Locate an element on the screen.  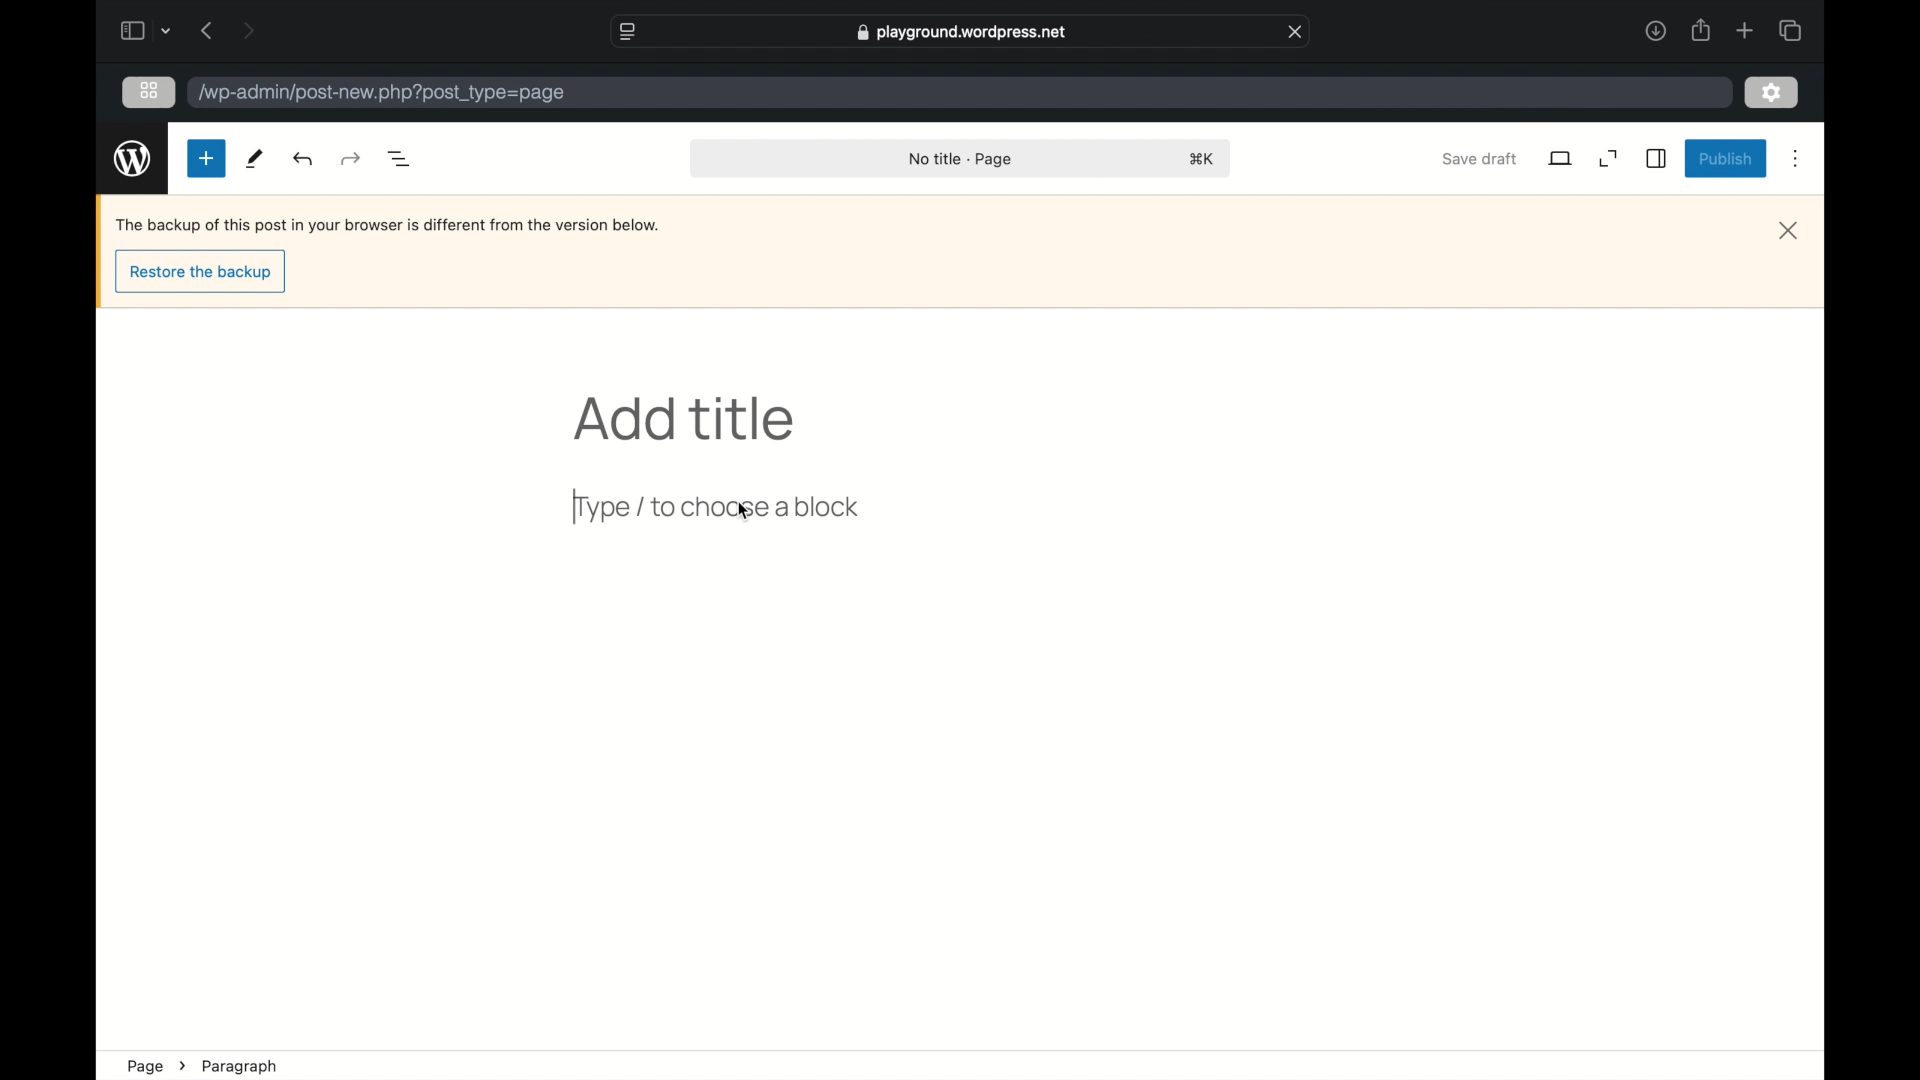
website settings is located at coordinates (626, 30).